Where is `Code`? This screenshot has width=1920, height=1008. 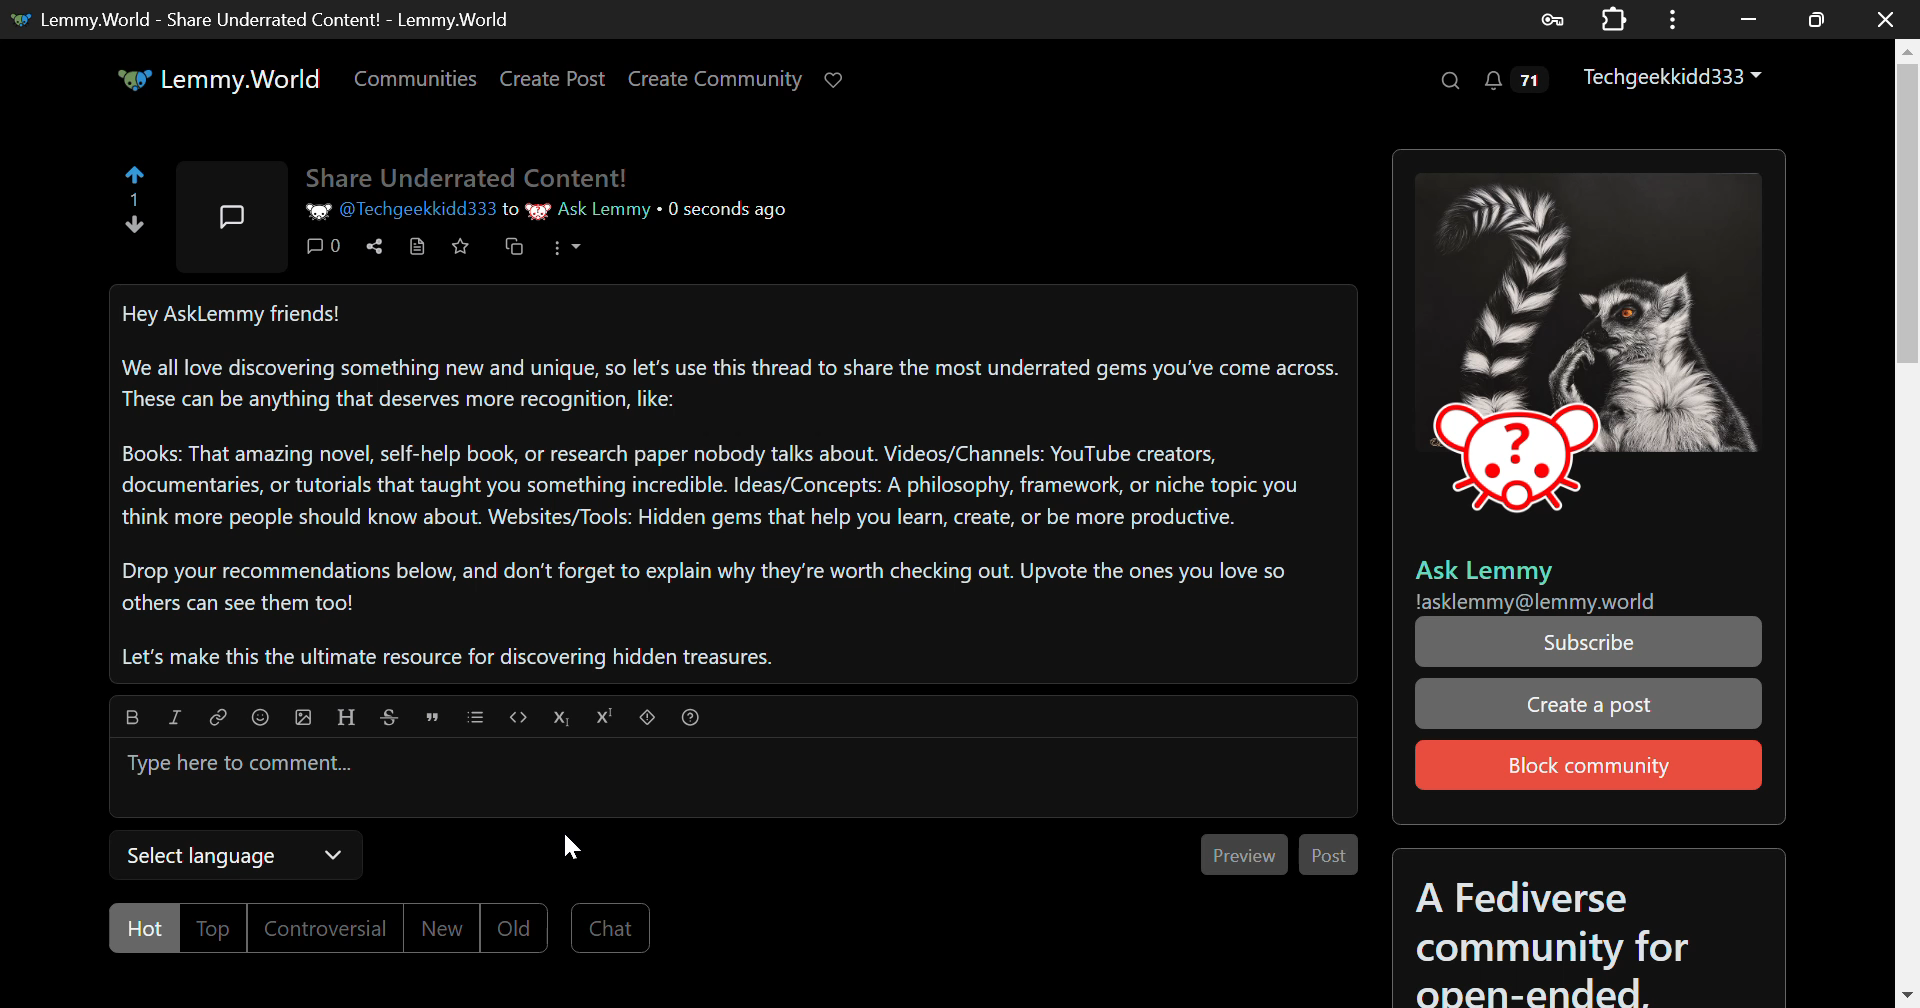 Code is located at coordinates (517, 719).